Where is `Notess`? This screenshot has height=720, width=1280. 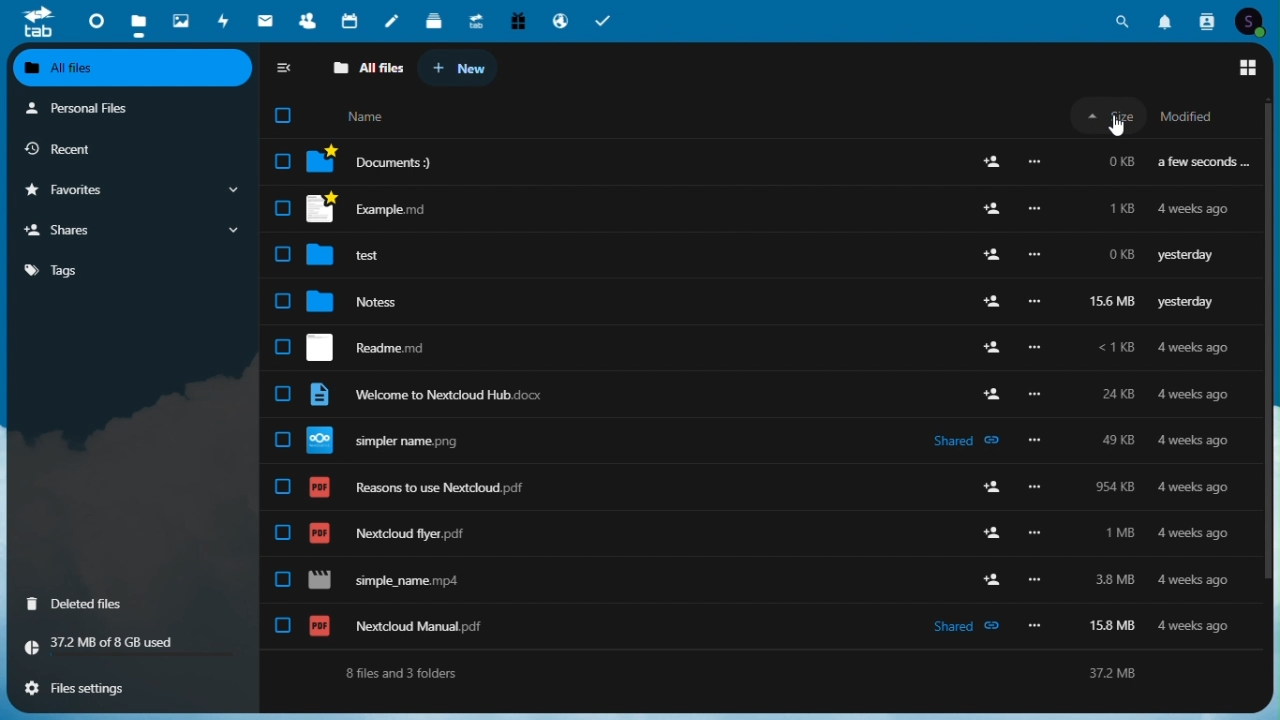
Notess is located at coordinates (744, 302).